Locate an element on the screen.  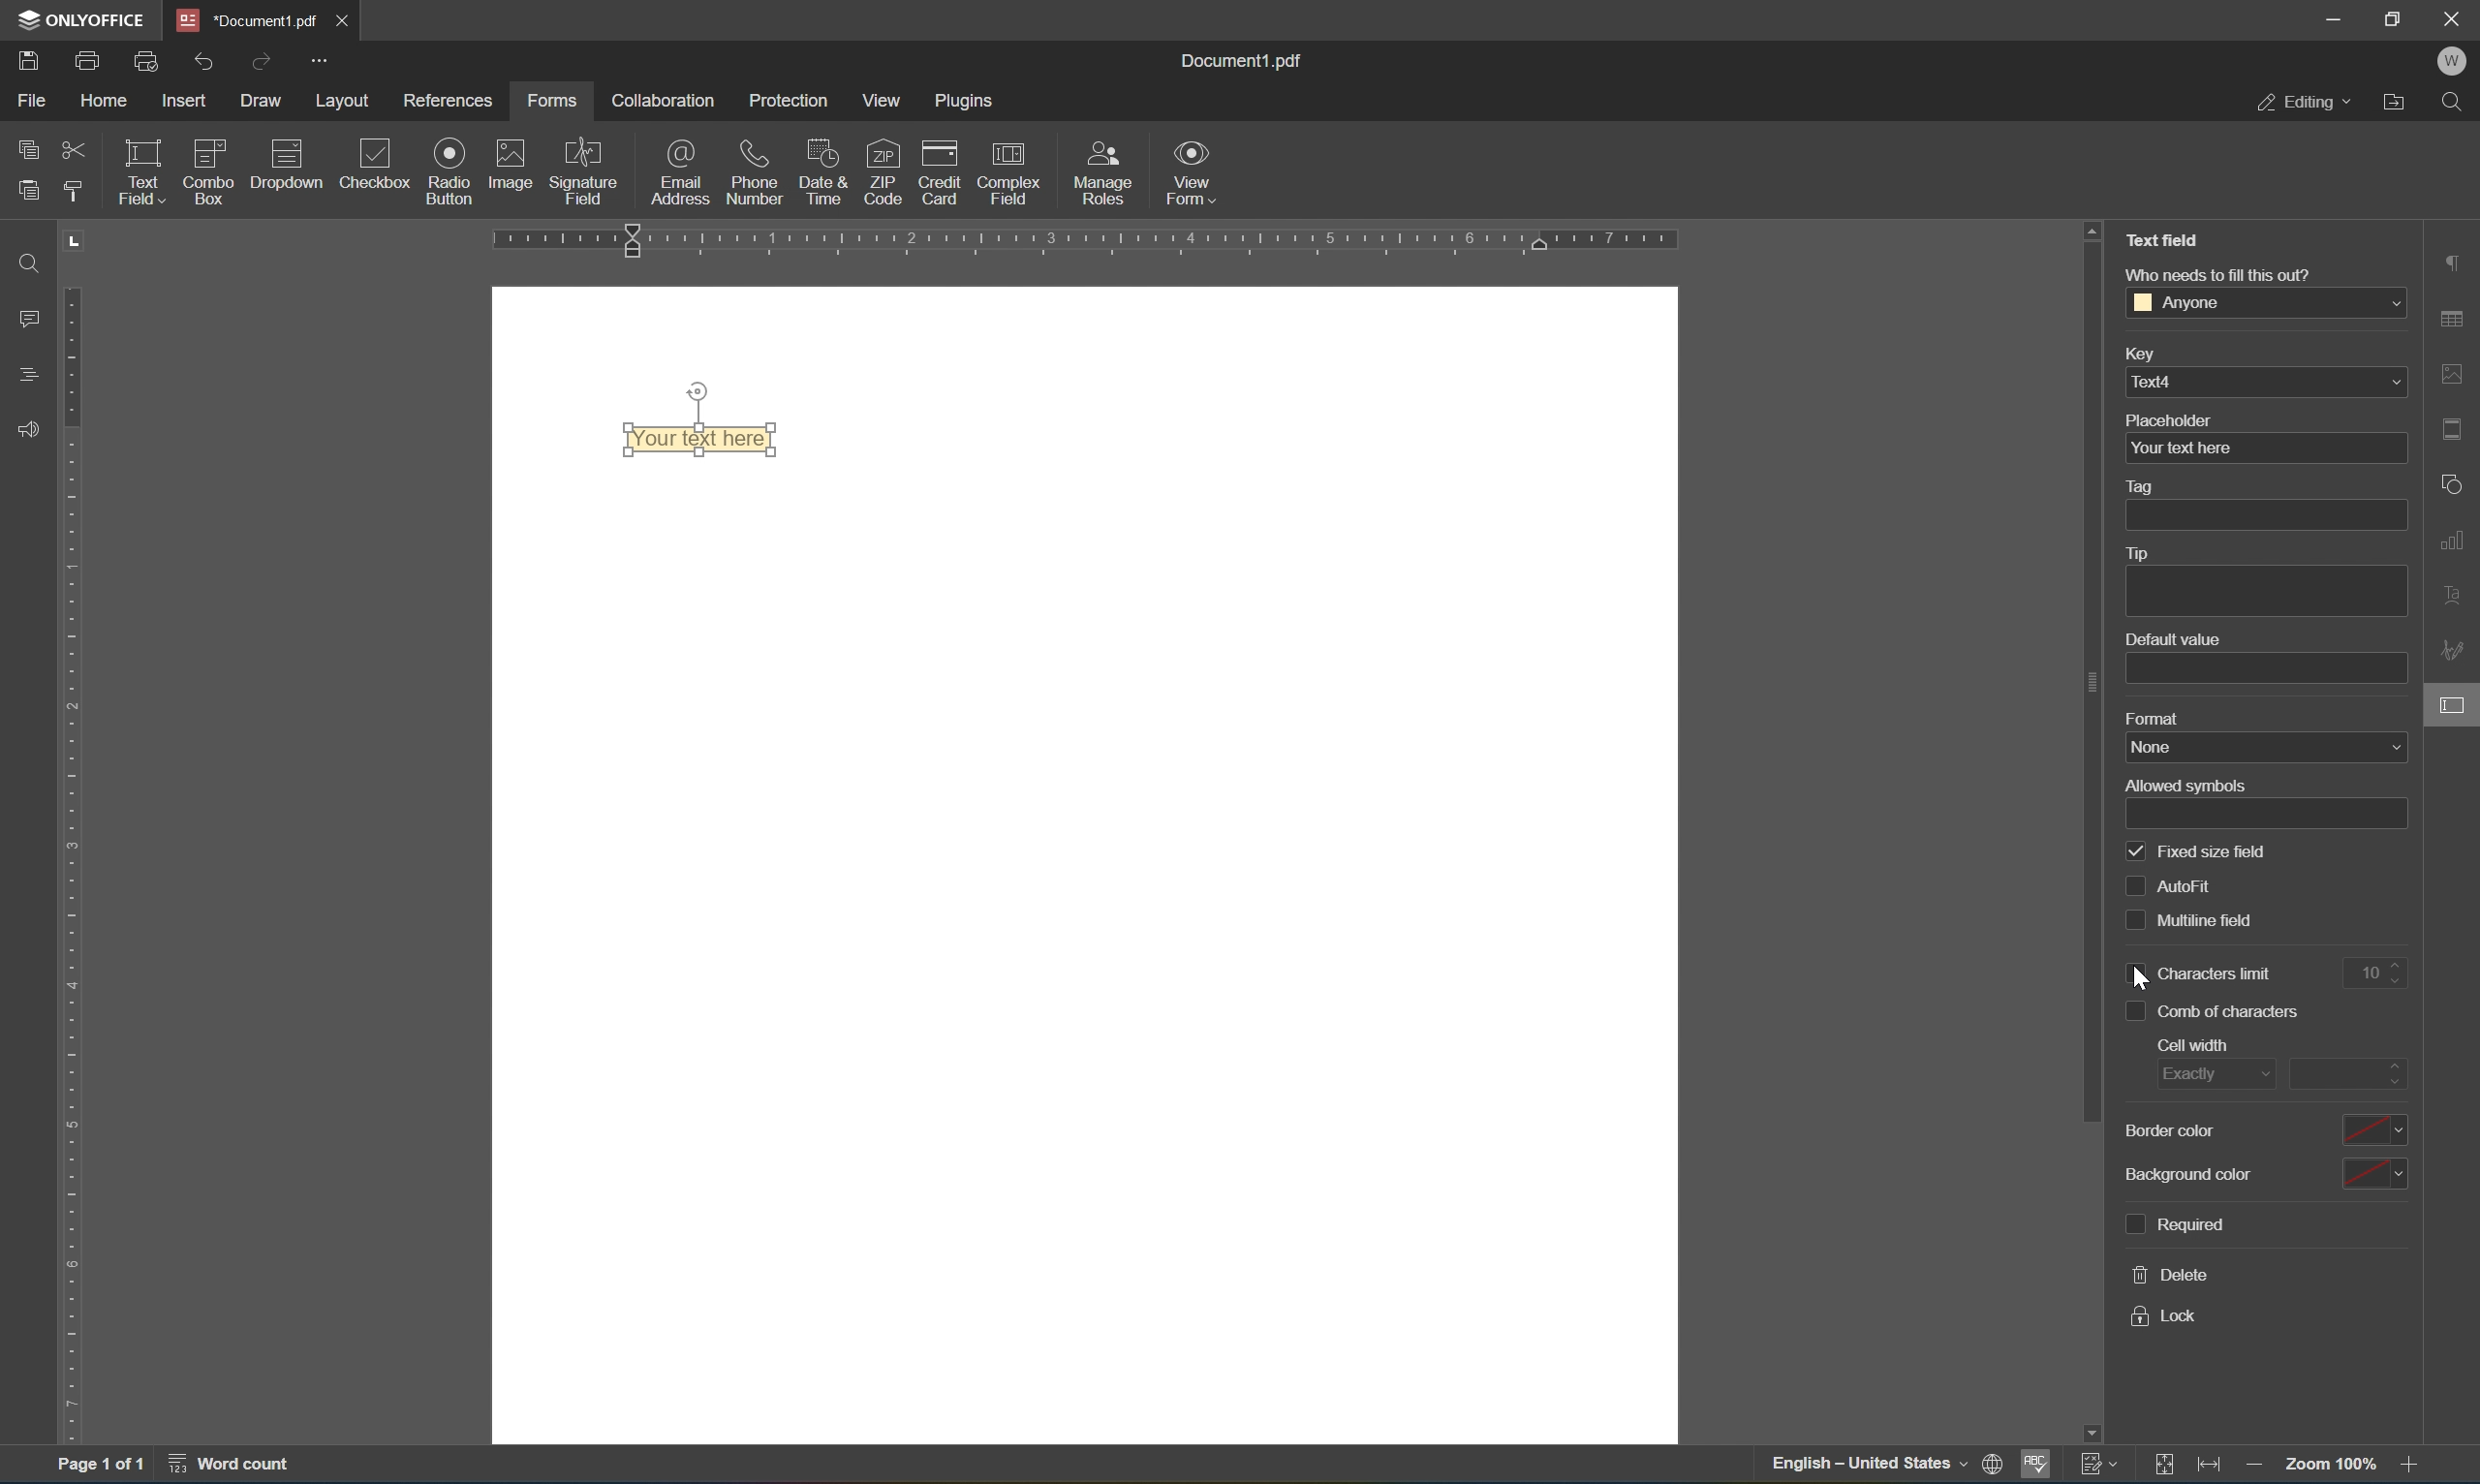
shape settings is located at coordinates (2458, 486).